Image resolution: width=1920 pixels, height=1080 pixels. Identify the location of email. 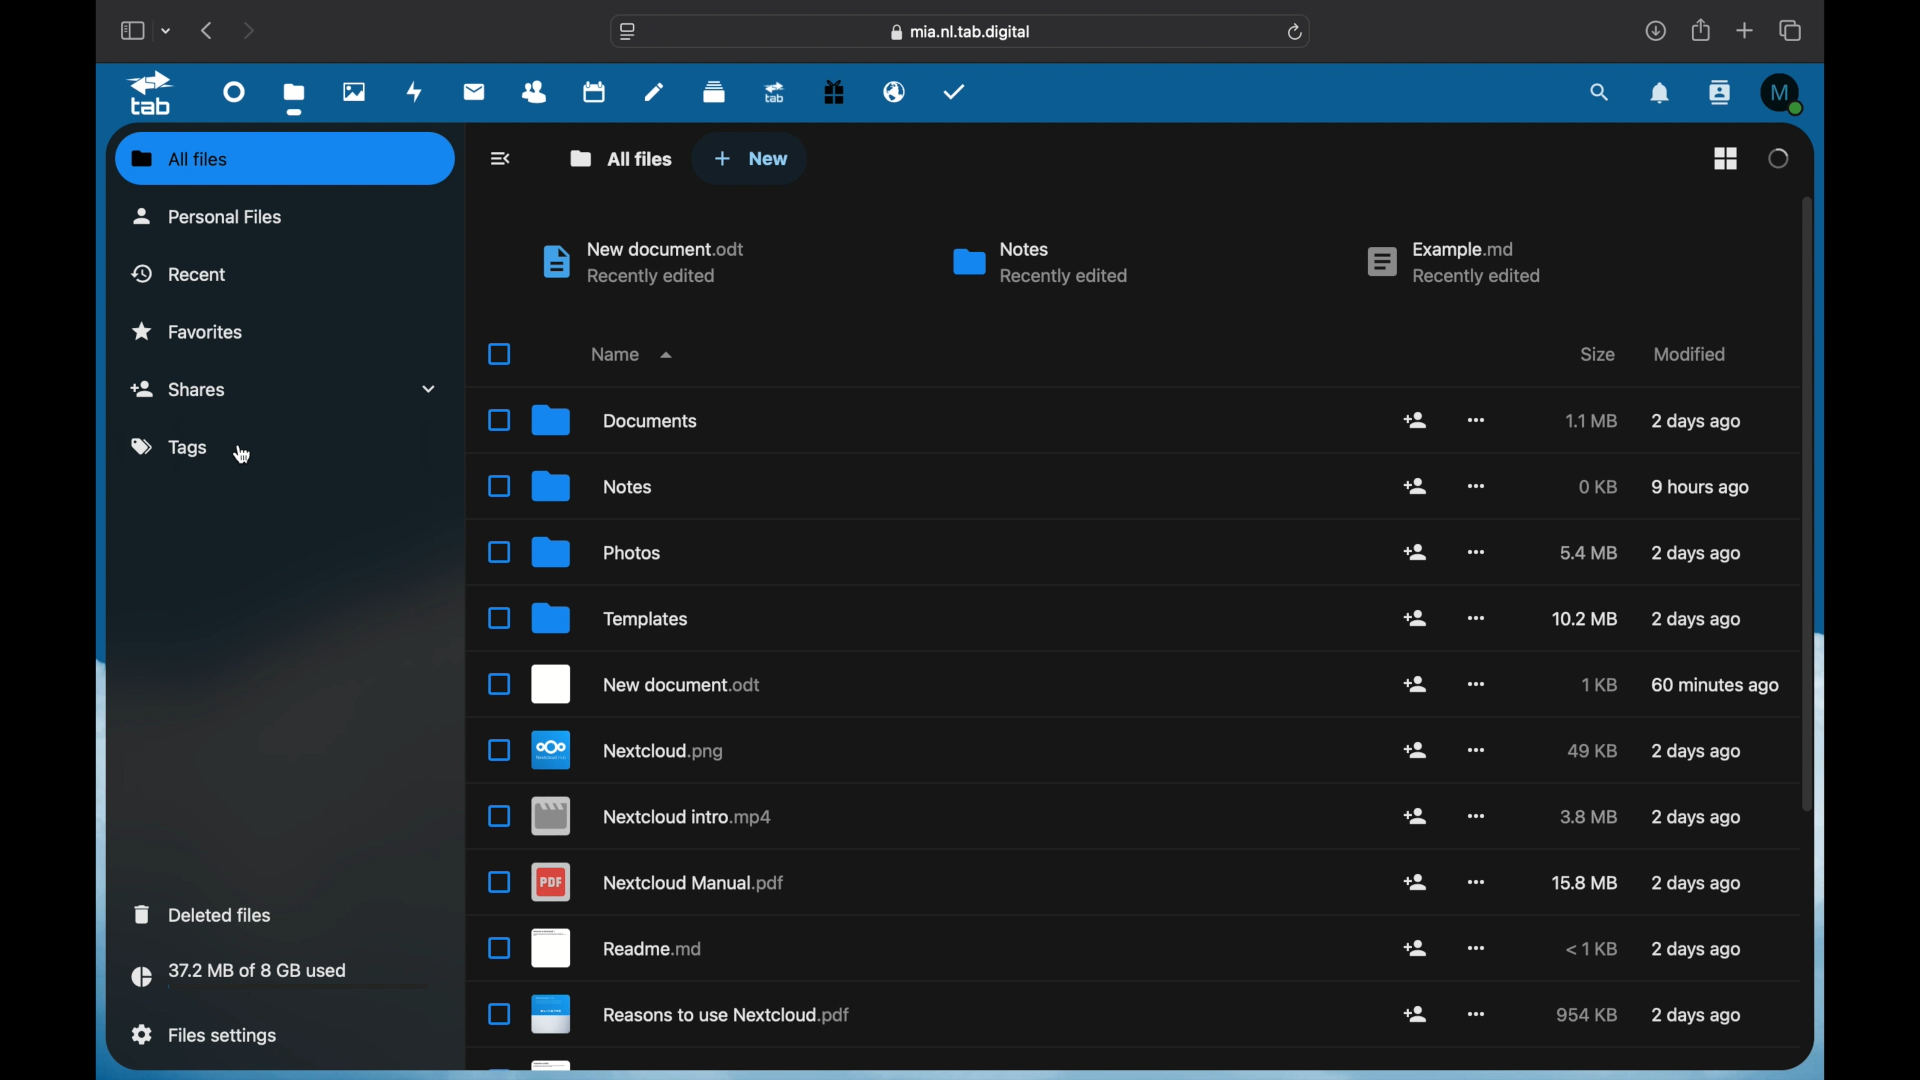
(894, 91).